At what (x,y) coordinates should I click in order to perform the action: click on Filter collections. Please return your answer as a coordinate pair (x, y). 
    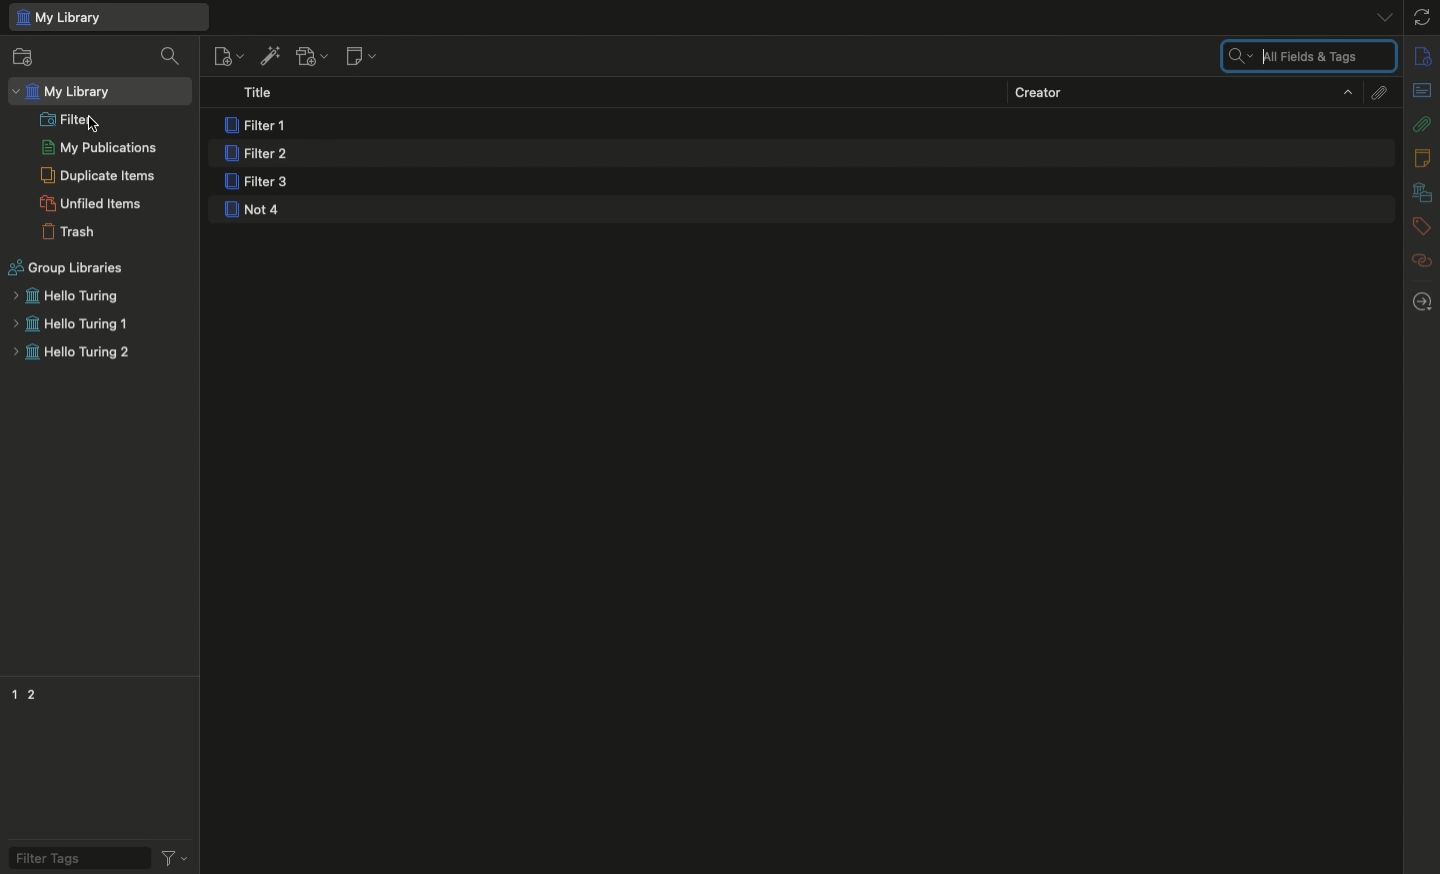
    Looking at the image, I should click on (173, 56).